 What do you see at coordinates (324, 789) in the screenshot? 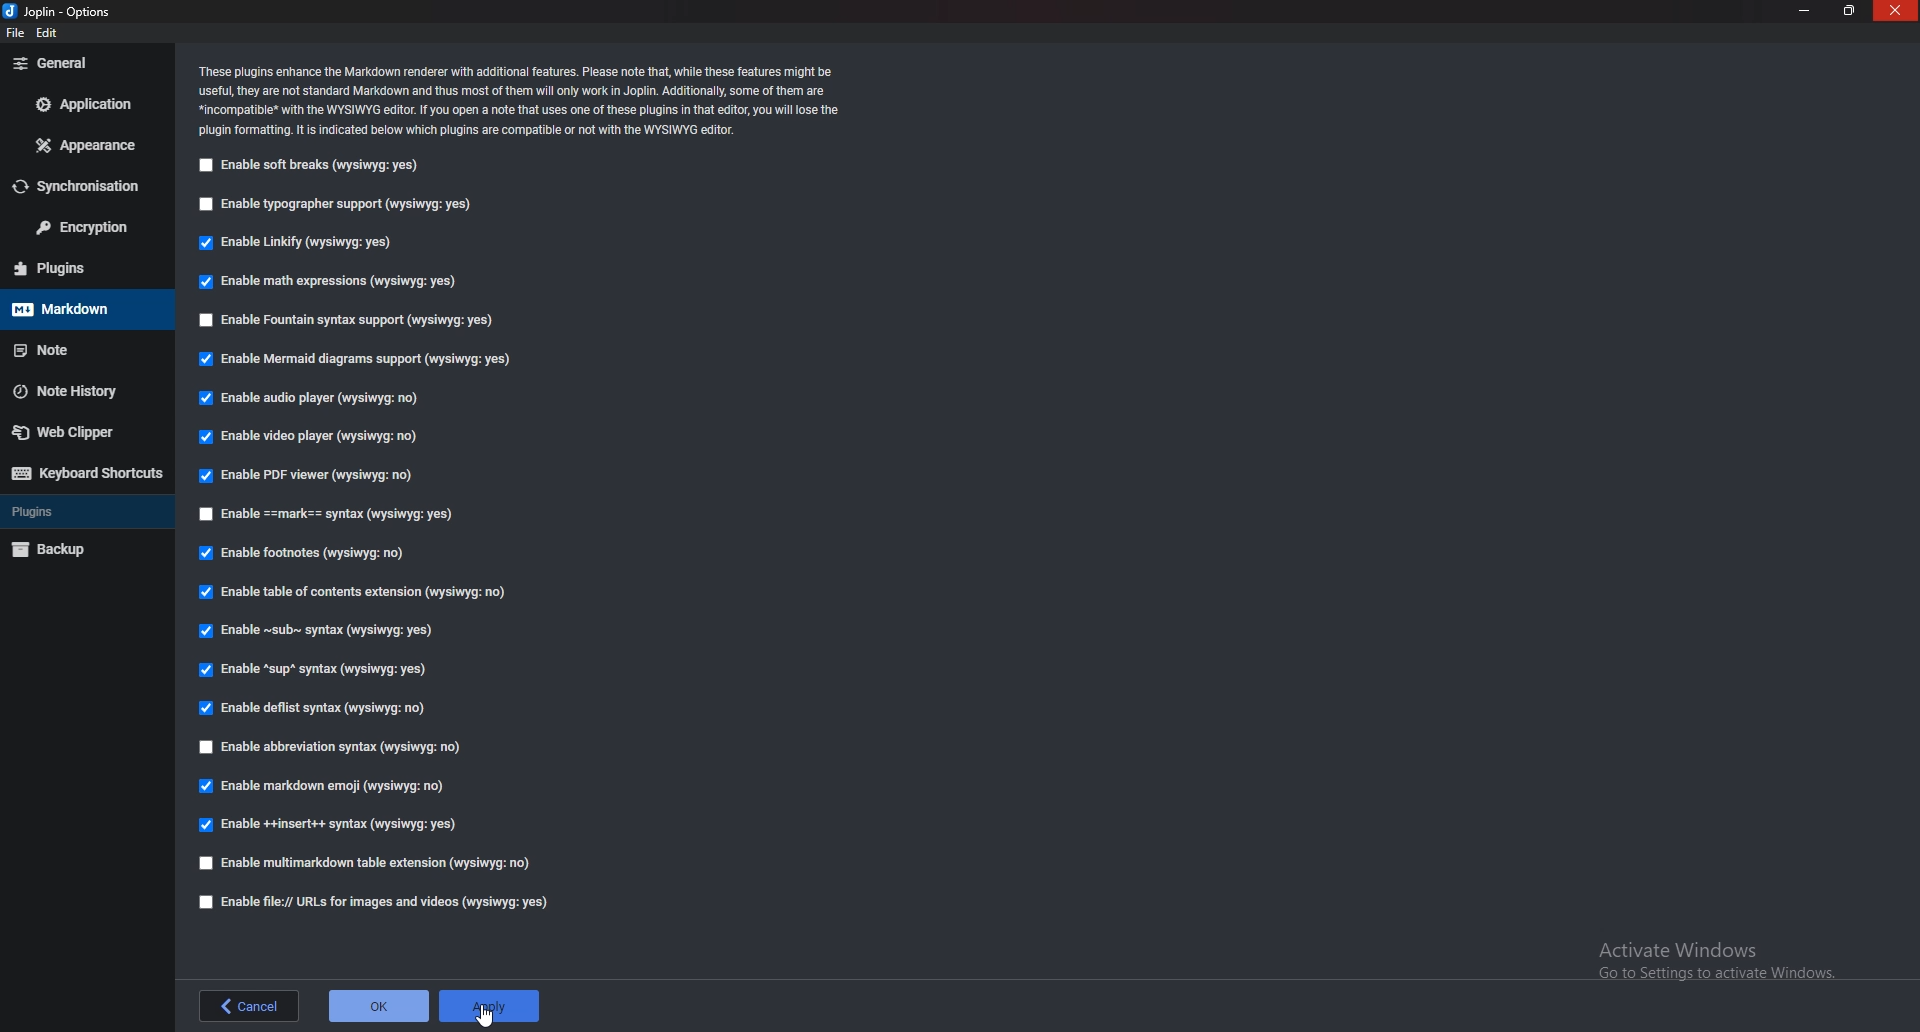
I see `Enable Markdown Emoji` at bounding box center [324, 789].